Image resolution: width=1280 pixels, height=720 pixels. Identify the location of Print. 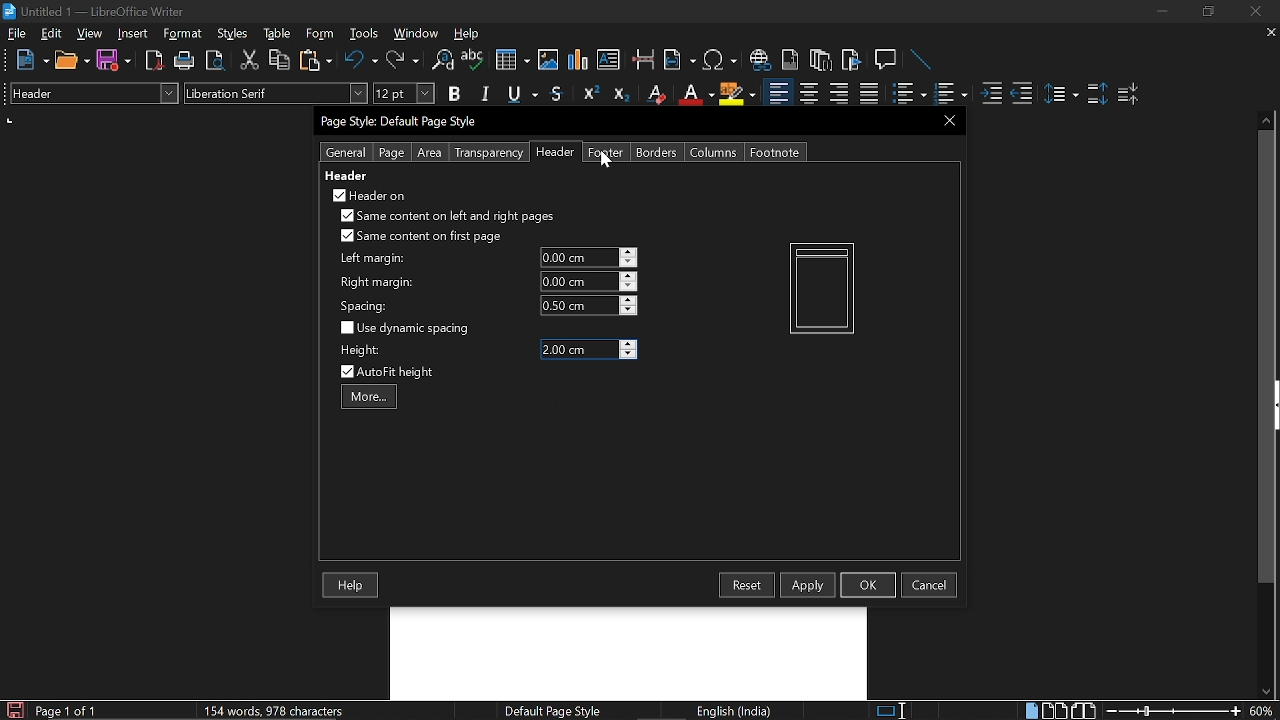
(185, 61).